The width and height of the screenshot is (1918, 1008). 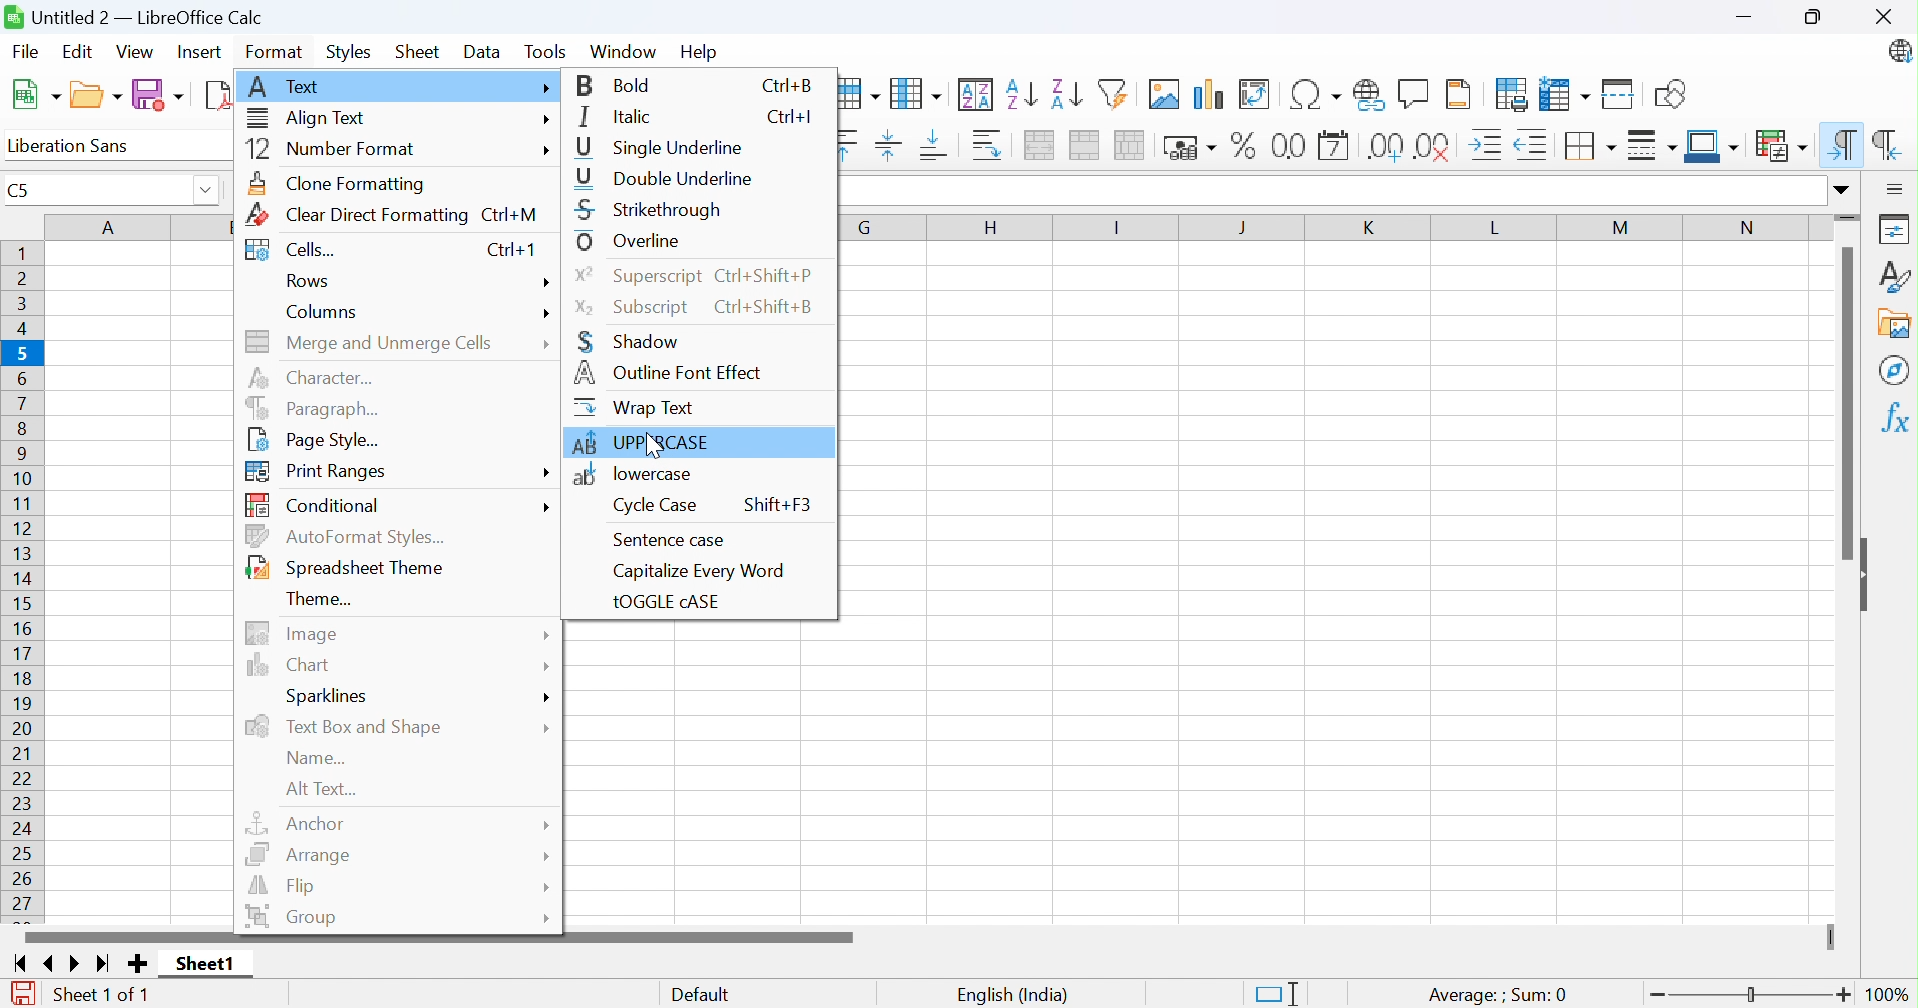 I want to click on Show draw functions, so click(x=1670, y=93).